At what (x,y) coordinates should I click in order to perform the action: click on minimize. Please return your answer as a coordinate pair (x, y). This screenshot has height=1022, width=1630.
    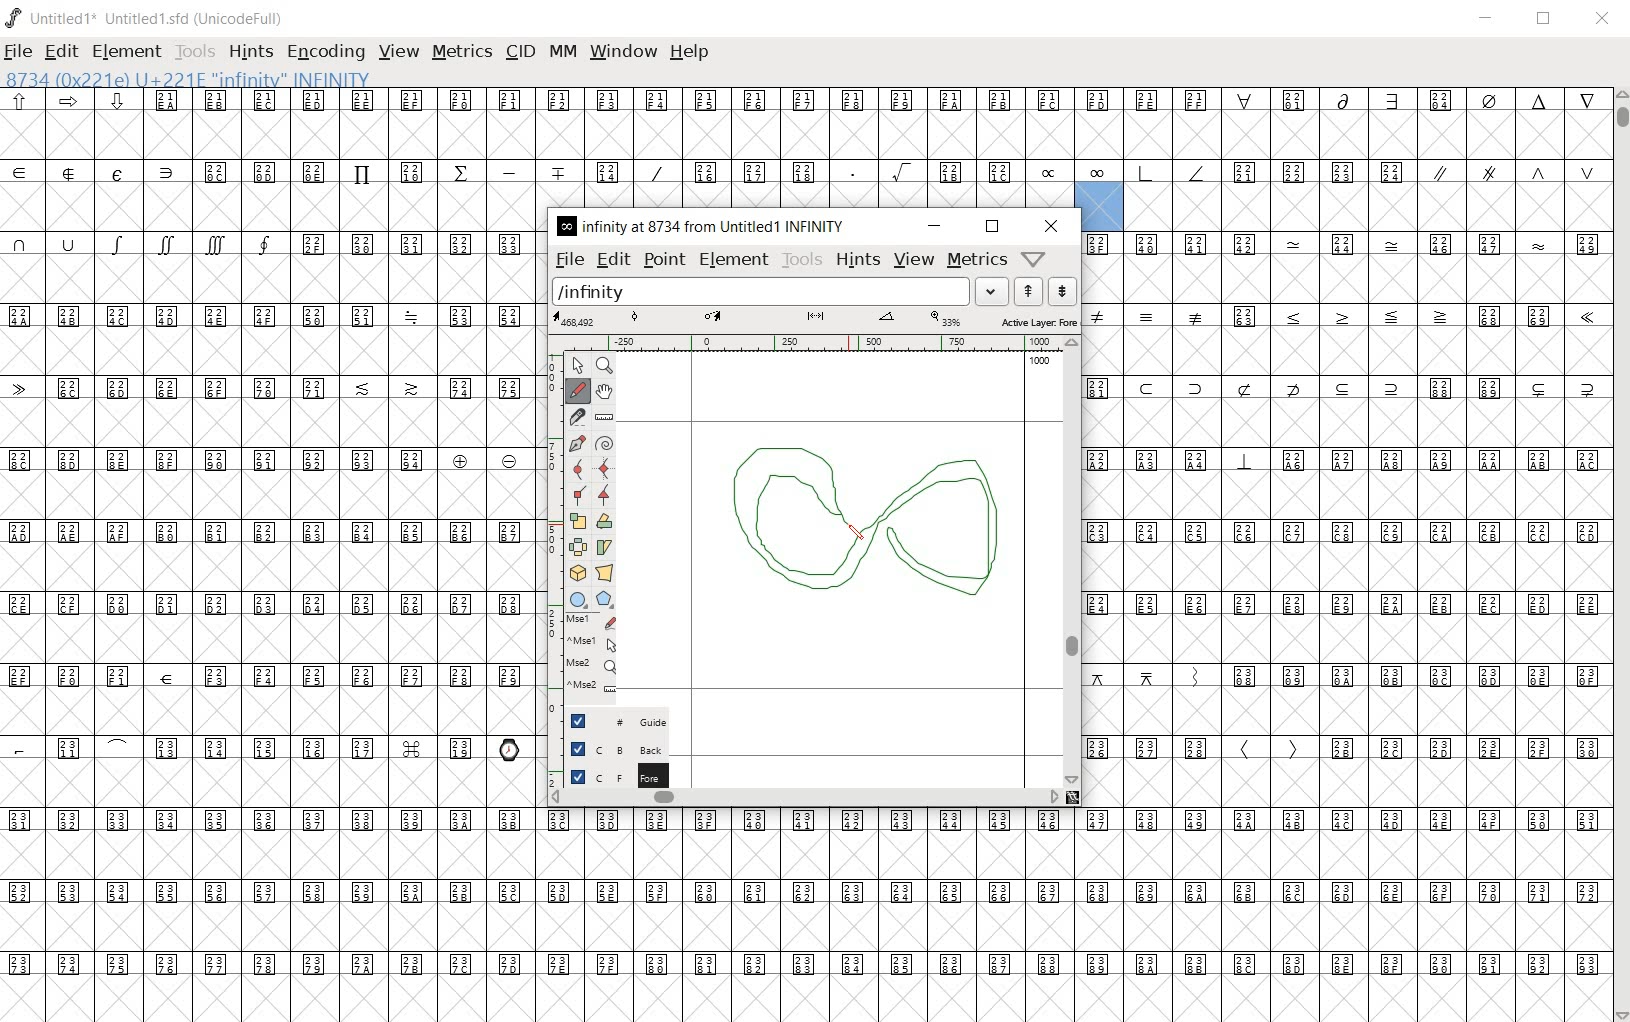
    Looking at the image, I should click on (1487, 19).